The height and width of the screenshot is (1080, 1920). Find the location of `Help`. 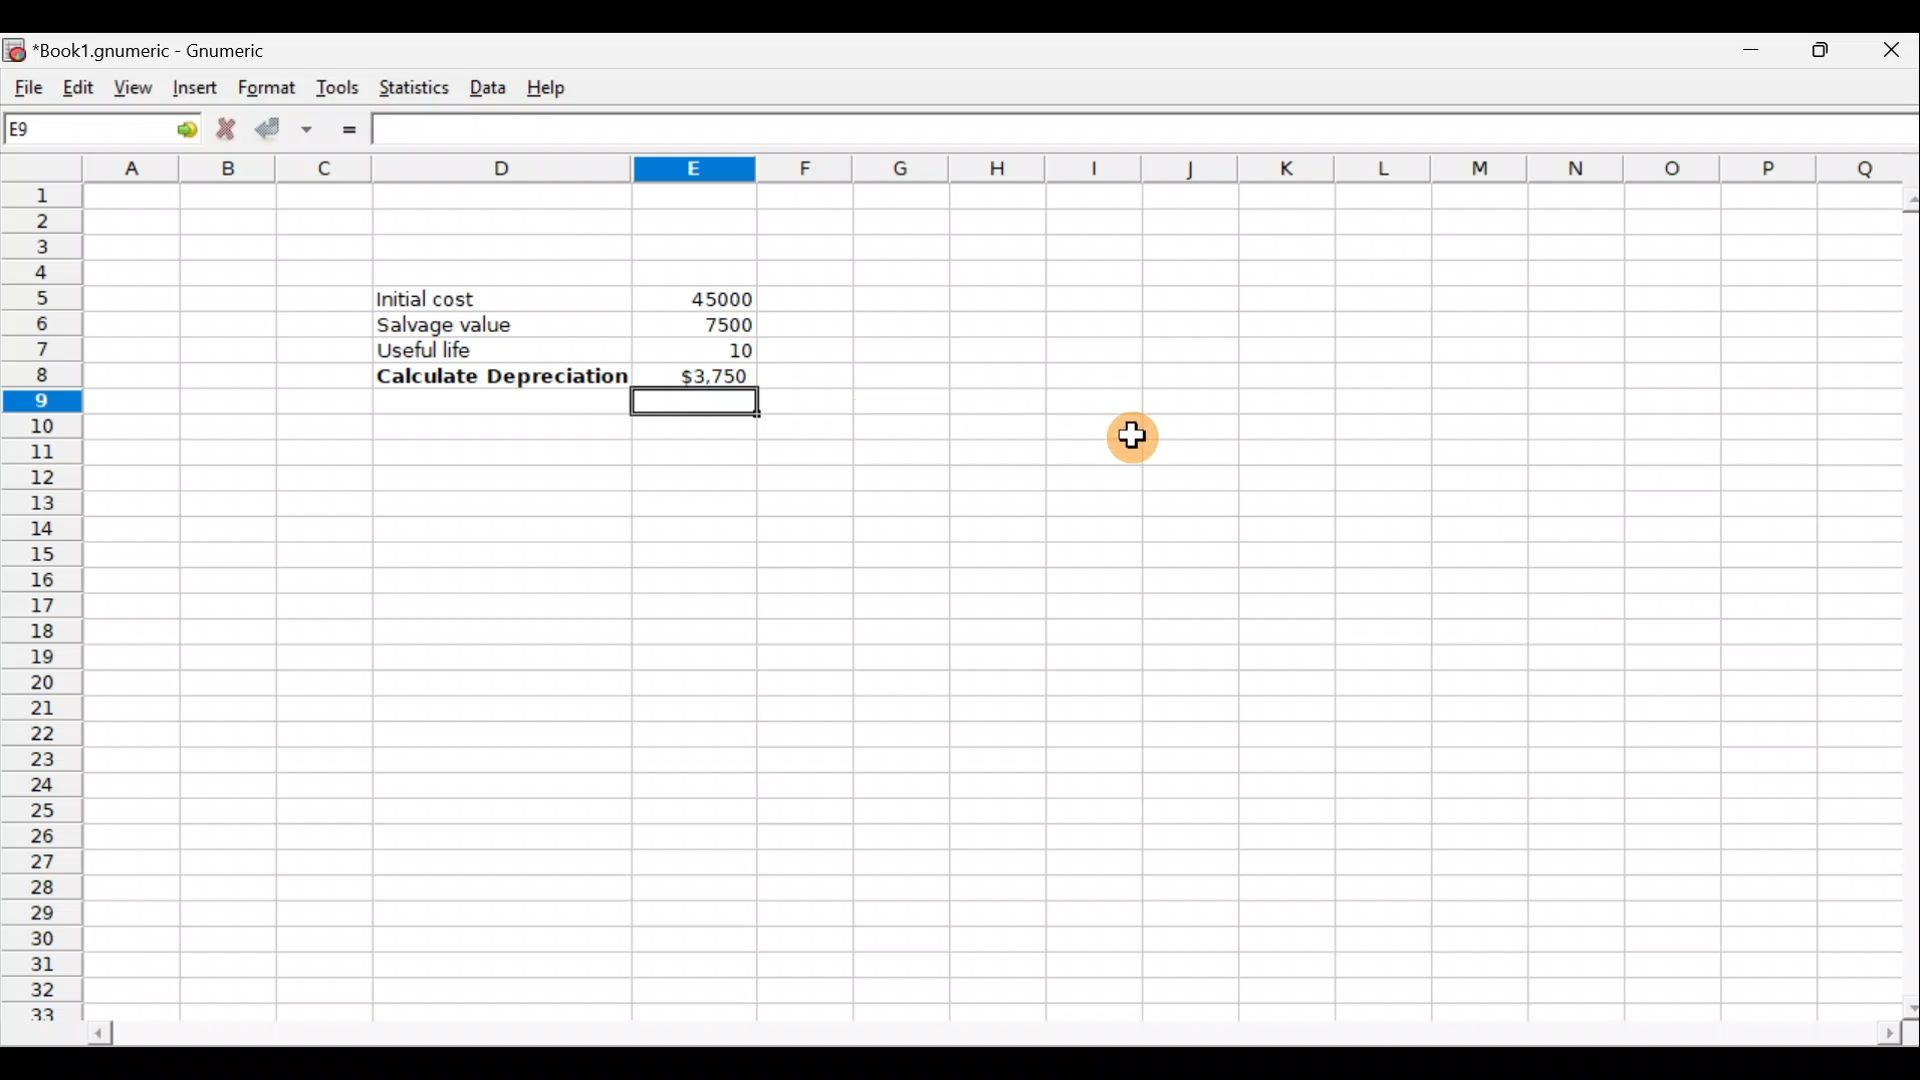

Help is located at coordinates (558, 81).